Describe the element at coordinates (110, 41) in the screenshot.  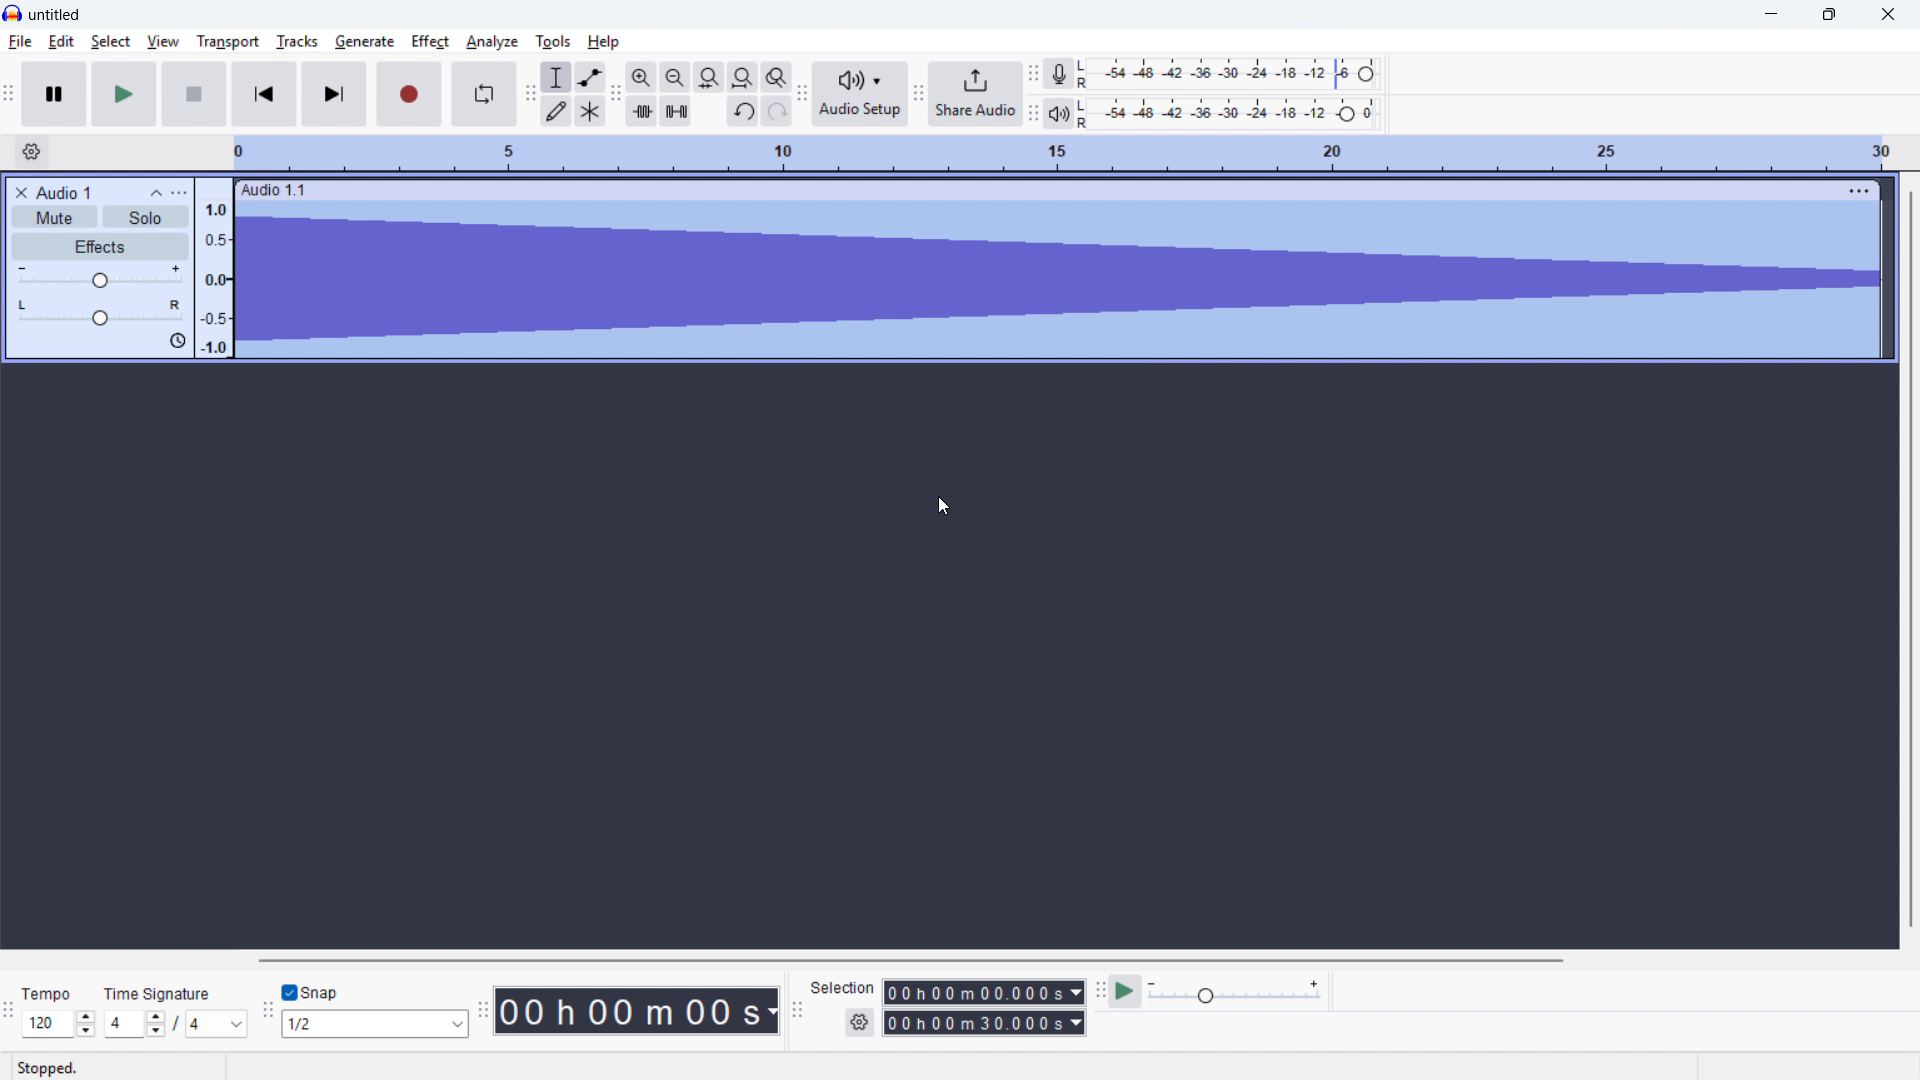
I see `select ` at that location.